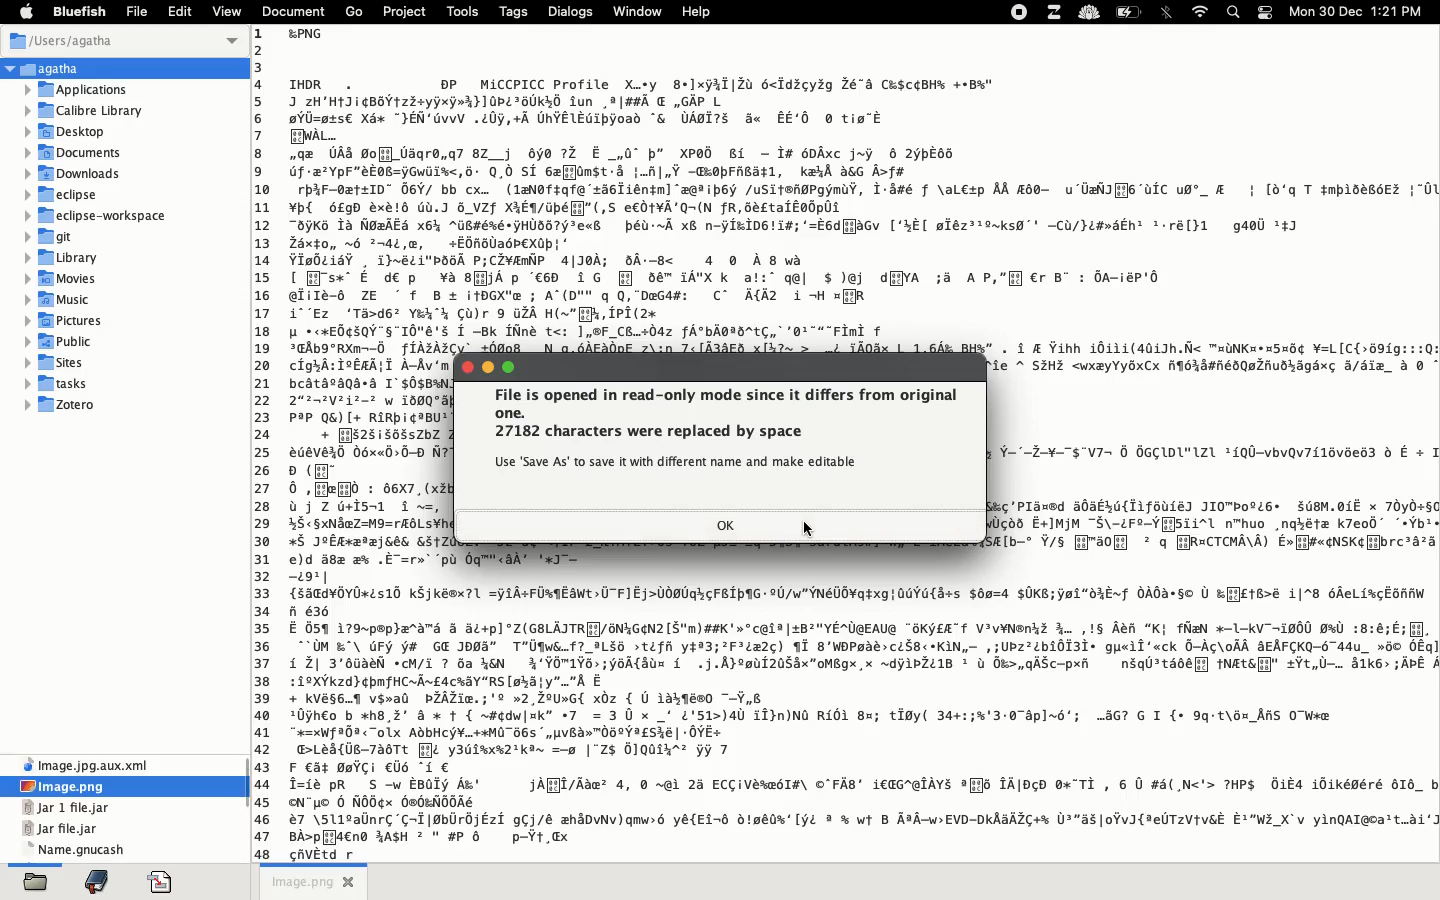 The height and width of the screenshot is (900, 1440). Describe the element at coordinates (1130, 12) in the screenshot. I see `charge` at that location.